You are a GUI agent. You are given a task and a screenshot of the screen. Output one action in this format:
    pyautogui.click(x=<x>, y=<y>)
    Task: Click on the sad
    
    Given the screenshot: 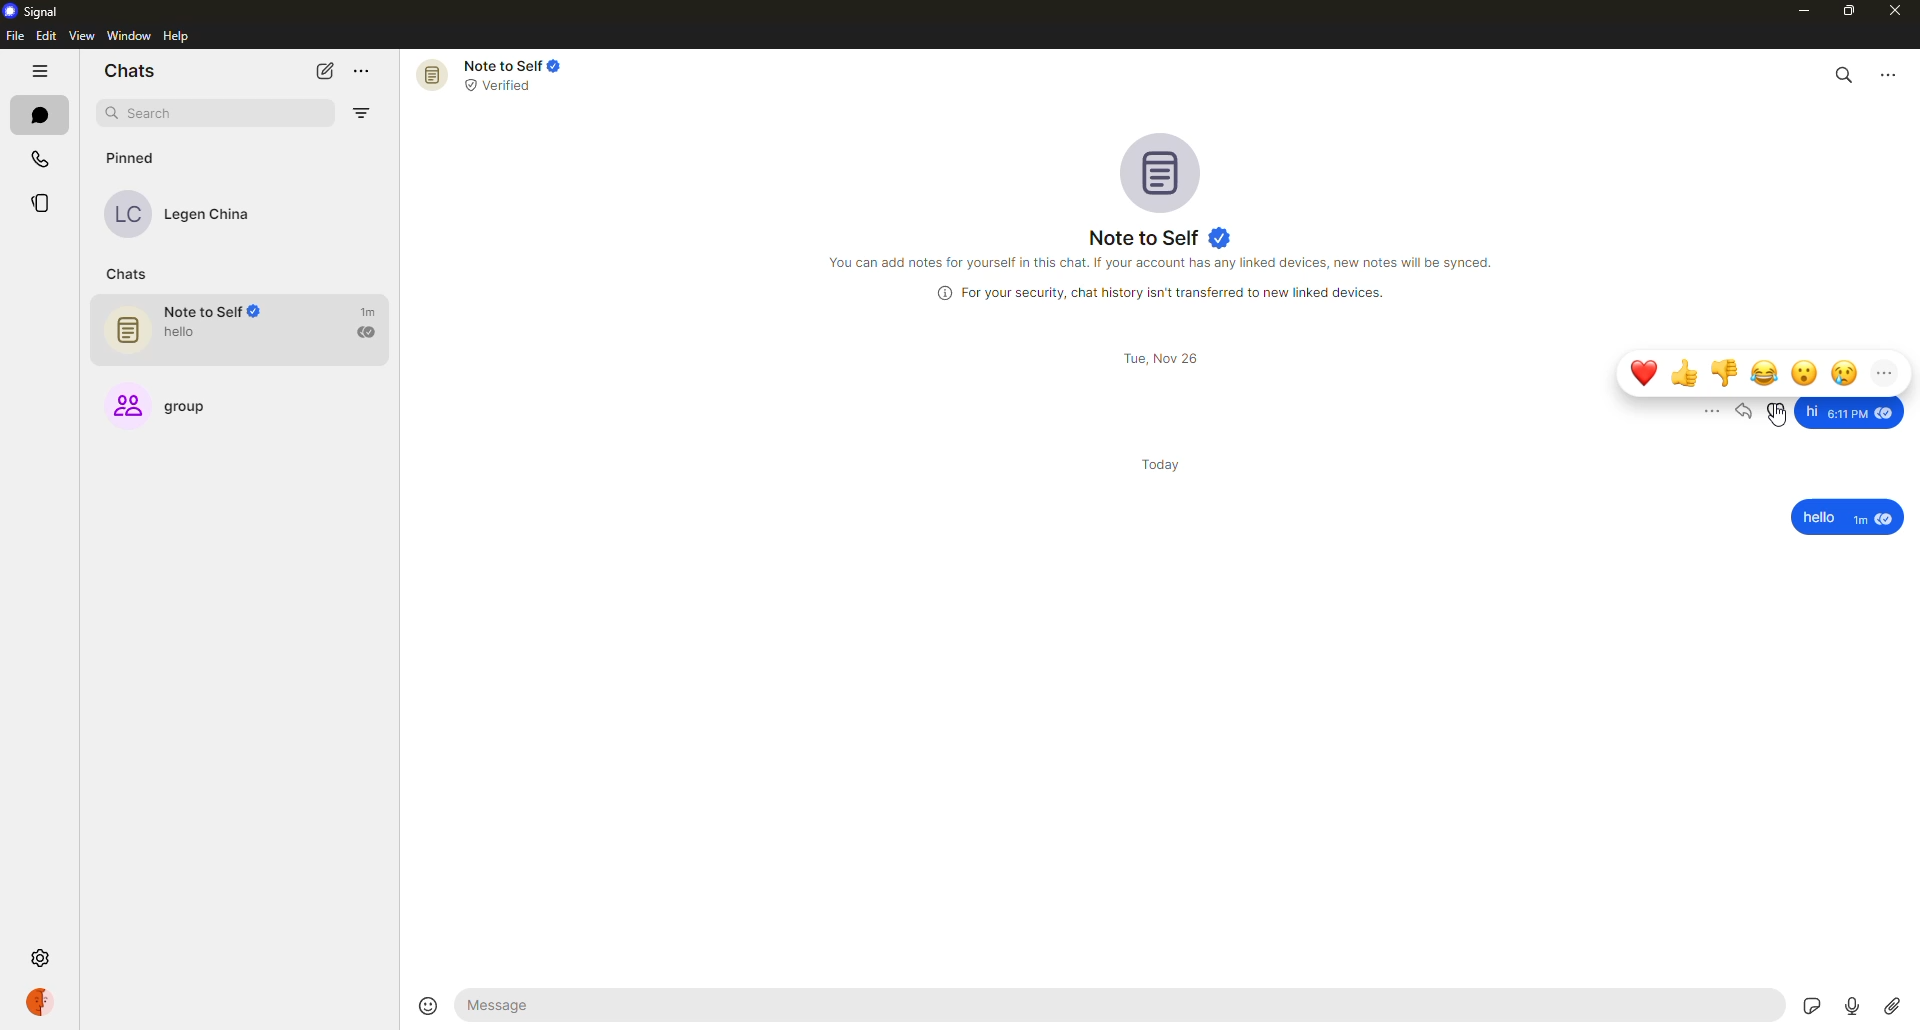 What is the action you would take?
    pyautogui.click(x=1845, y=372)
    